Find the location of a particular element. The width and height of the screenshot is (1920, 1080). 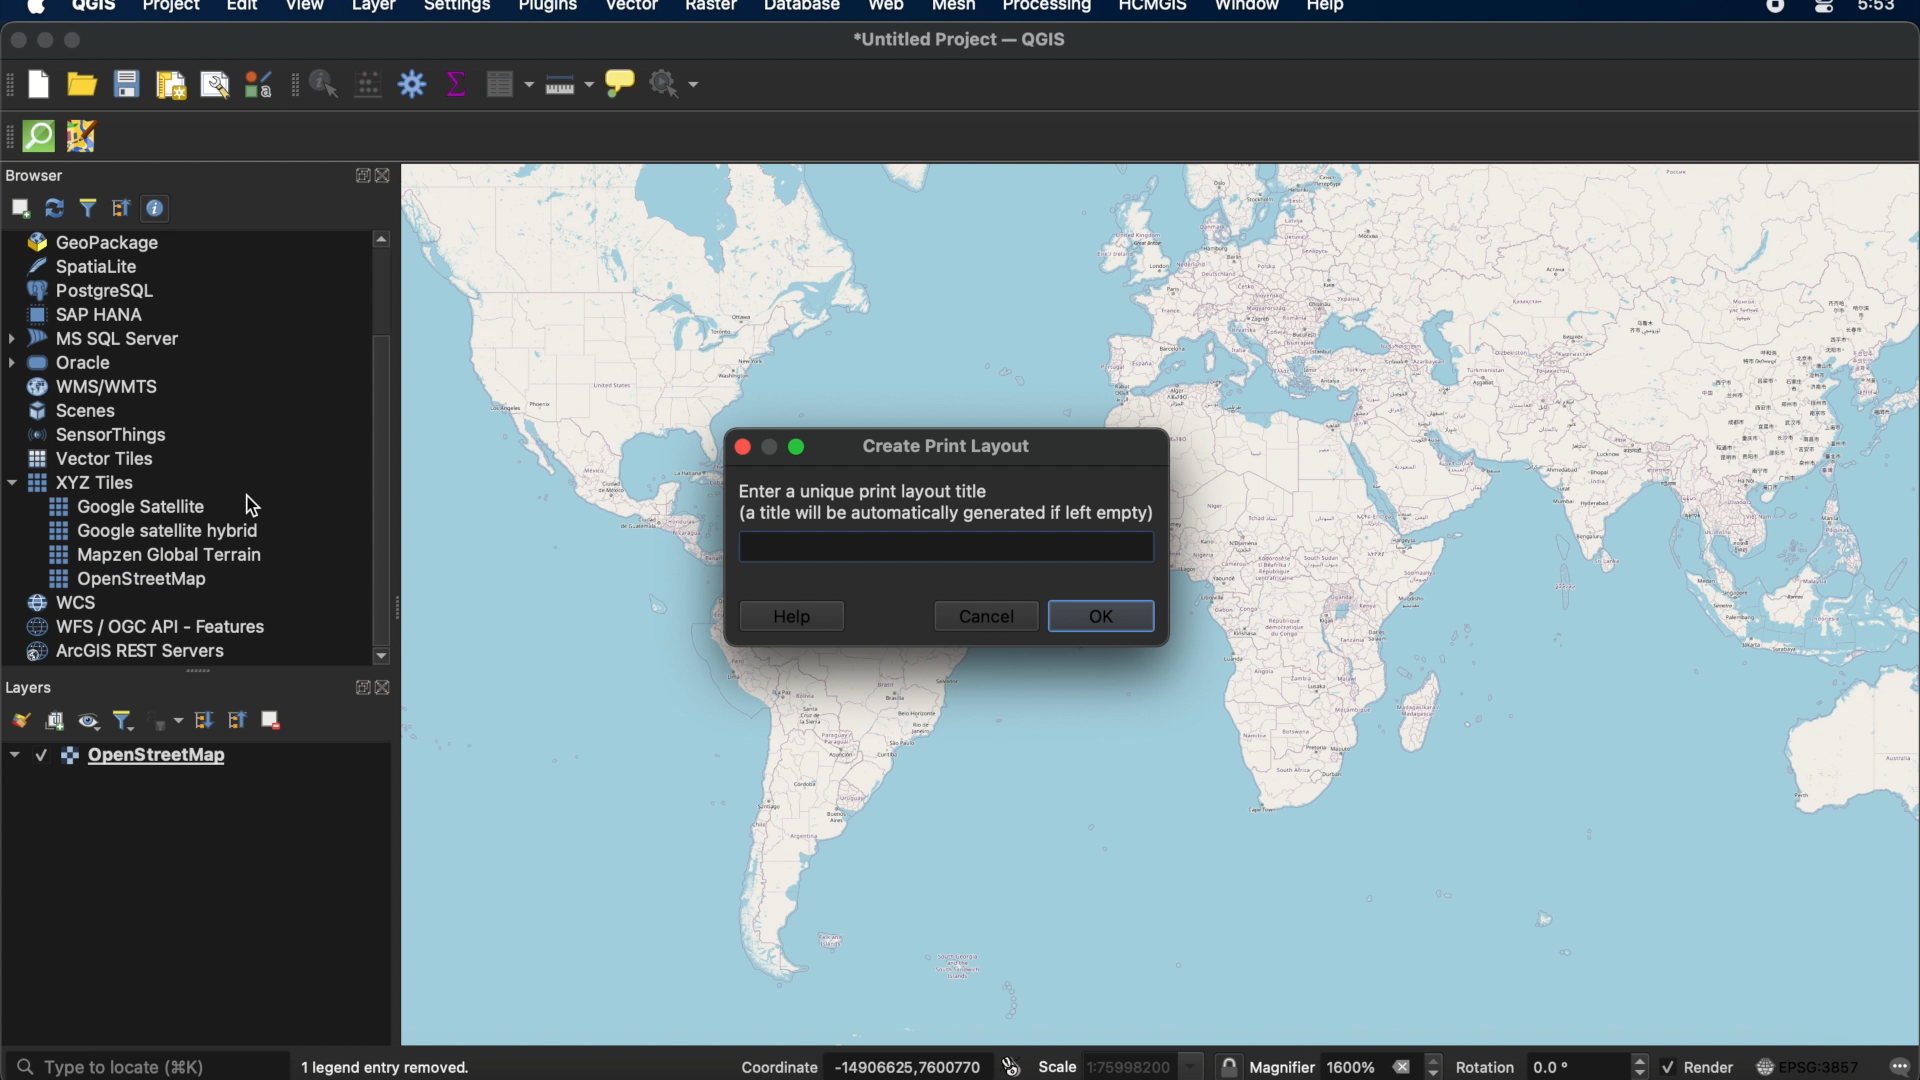

qgis is located at coordinates (91, 8).